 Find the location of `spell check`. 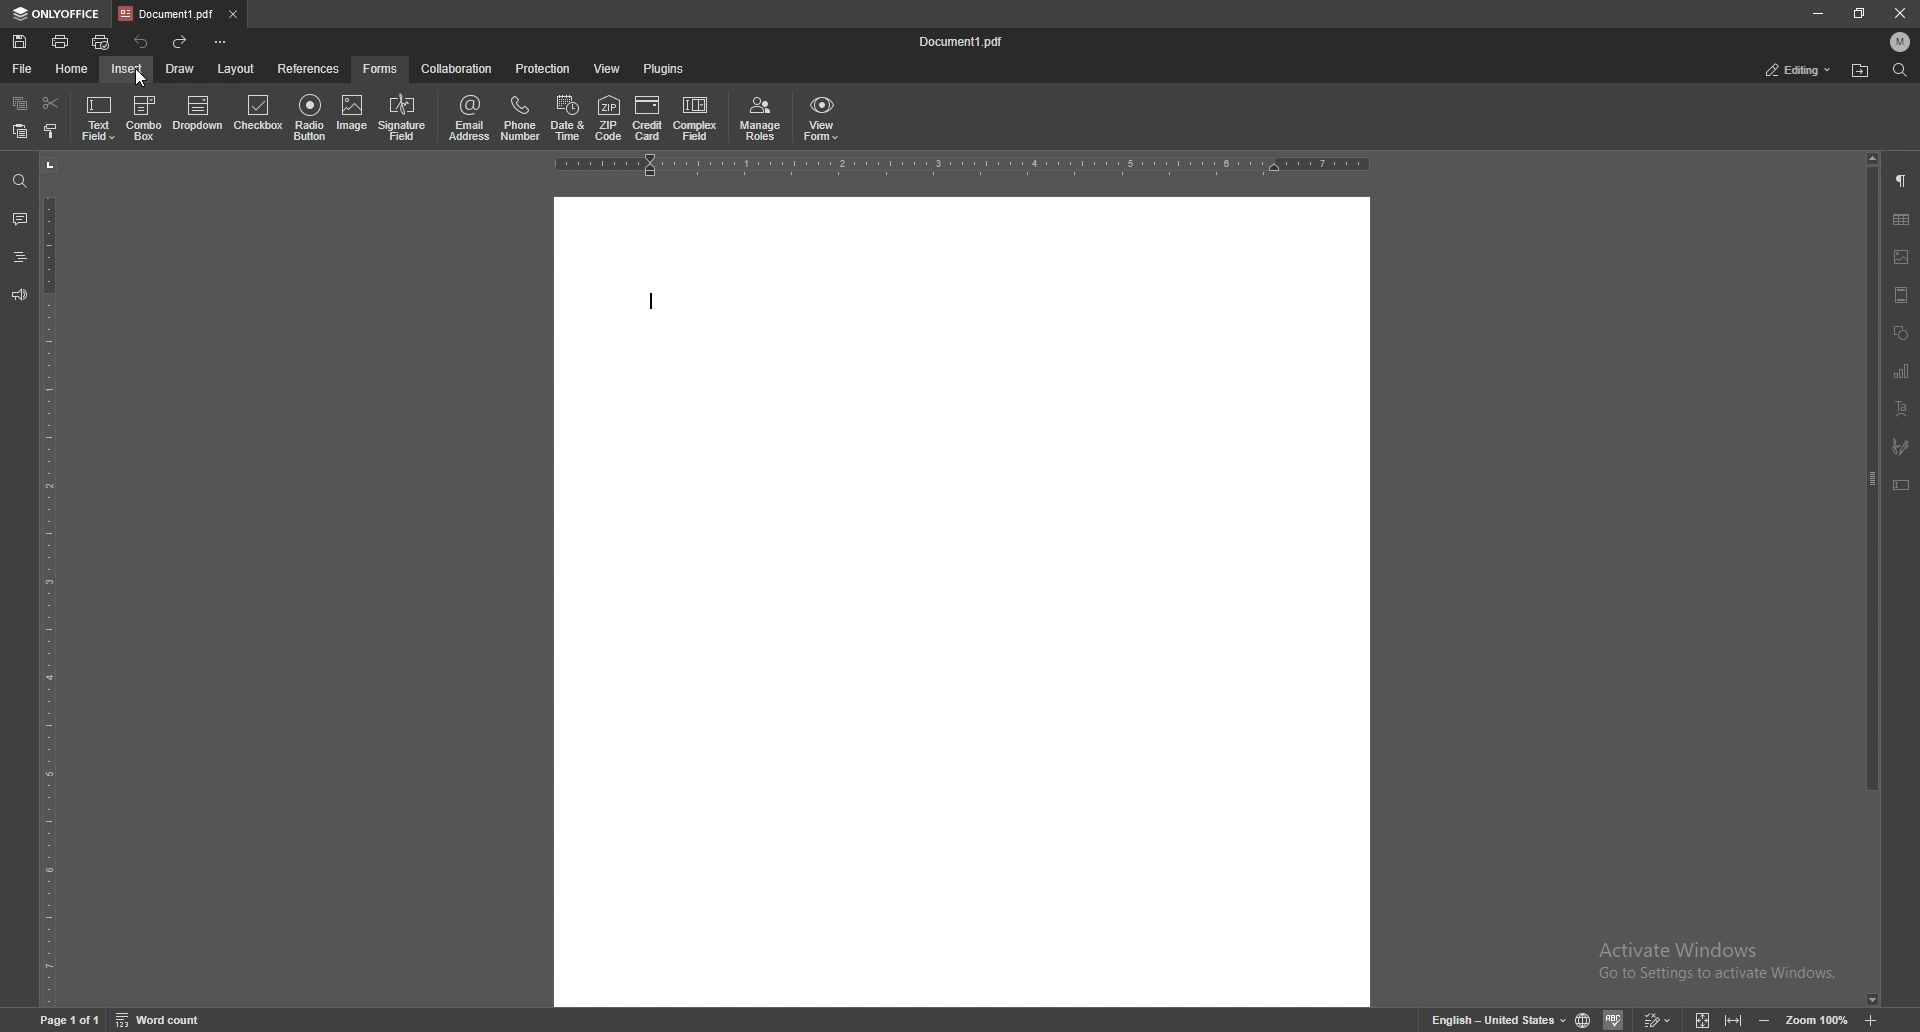

spell check is located at coordinates (1614, 1020).